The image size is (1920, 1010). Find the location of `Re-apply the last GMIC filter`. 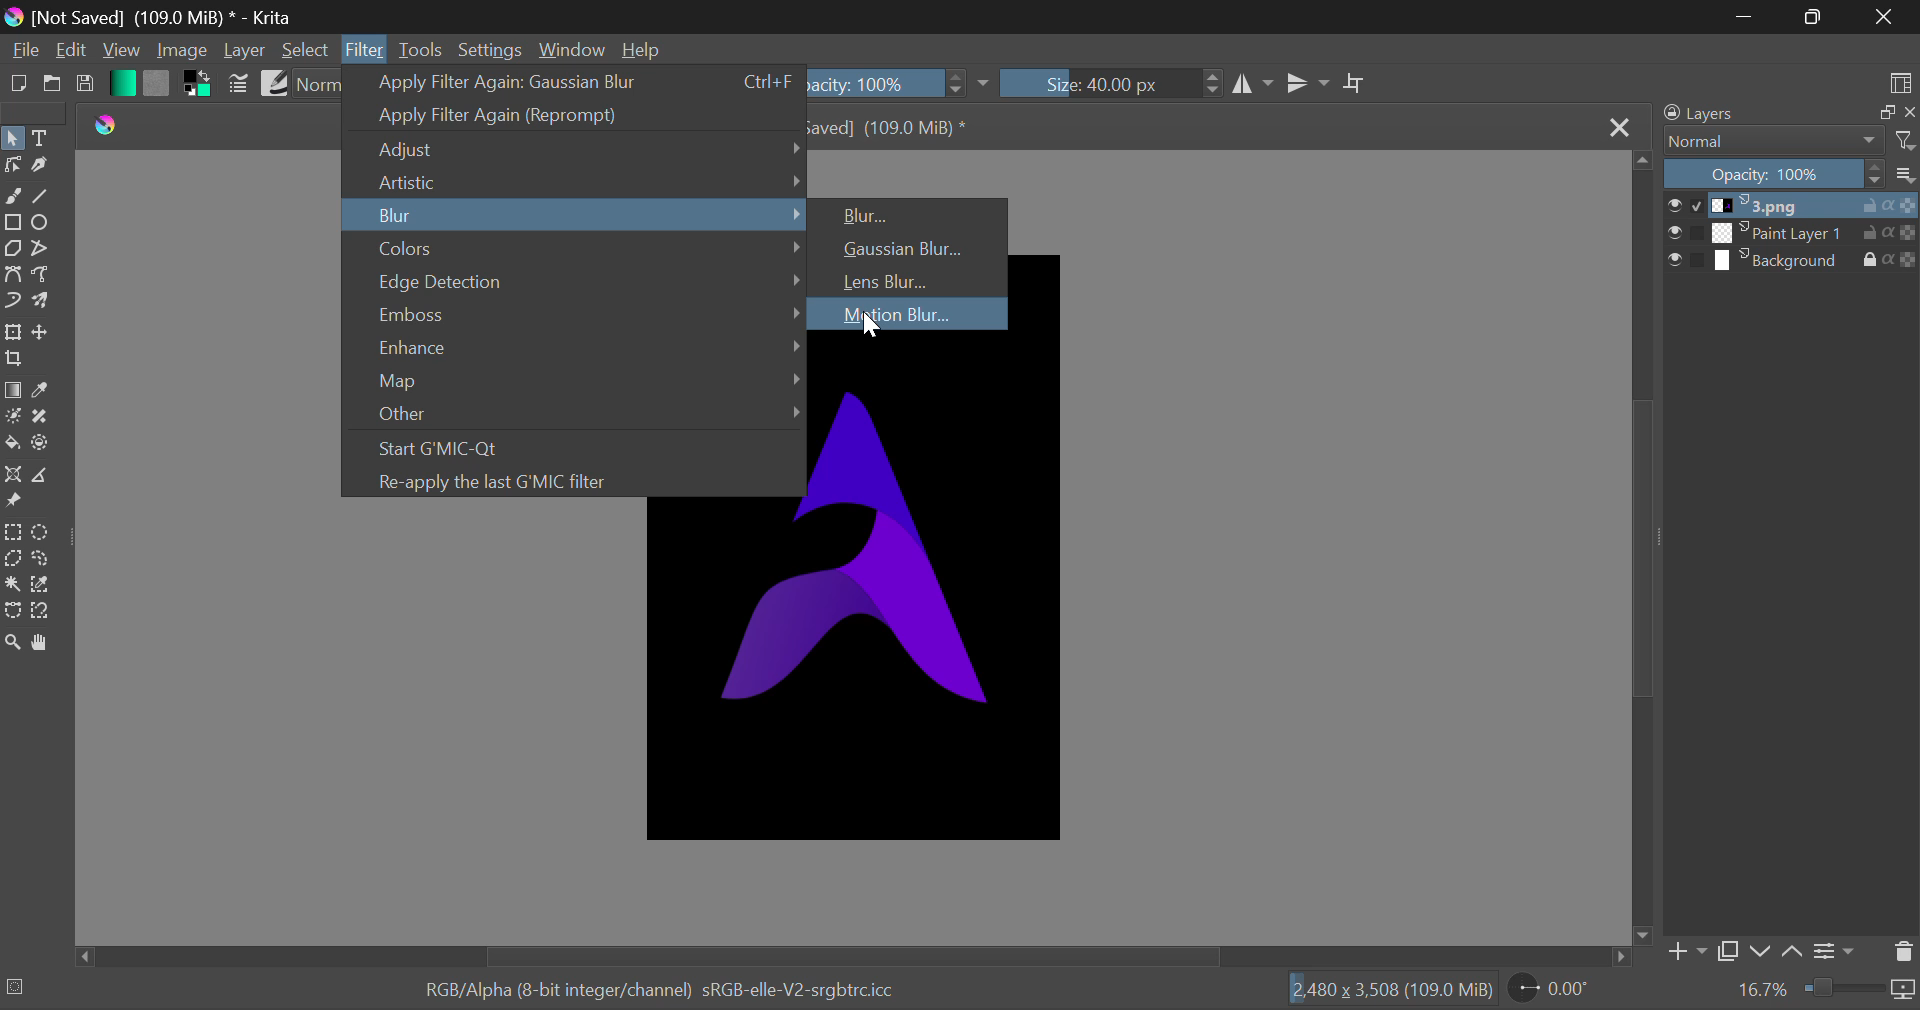

Re-apply the last GMIC filter is located at coordinates (566, 479).